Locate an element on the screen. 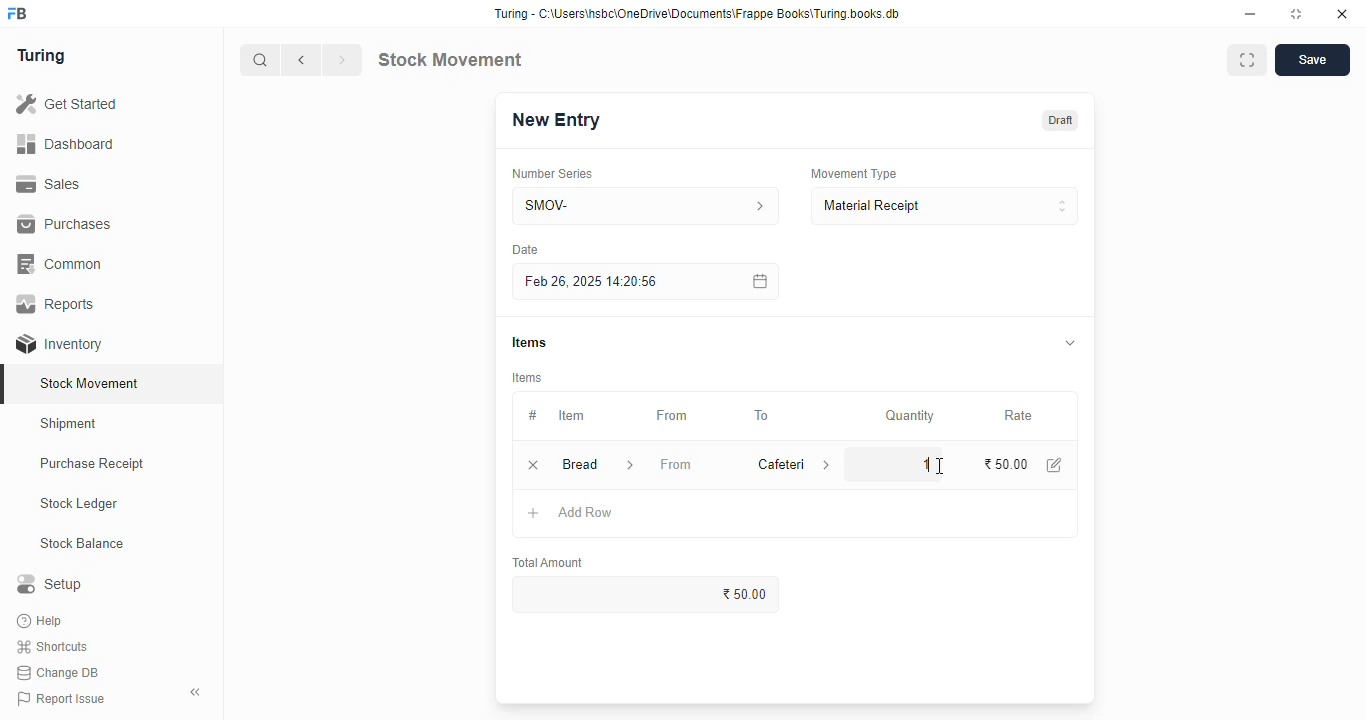  common is located at coordinates (62, 264).